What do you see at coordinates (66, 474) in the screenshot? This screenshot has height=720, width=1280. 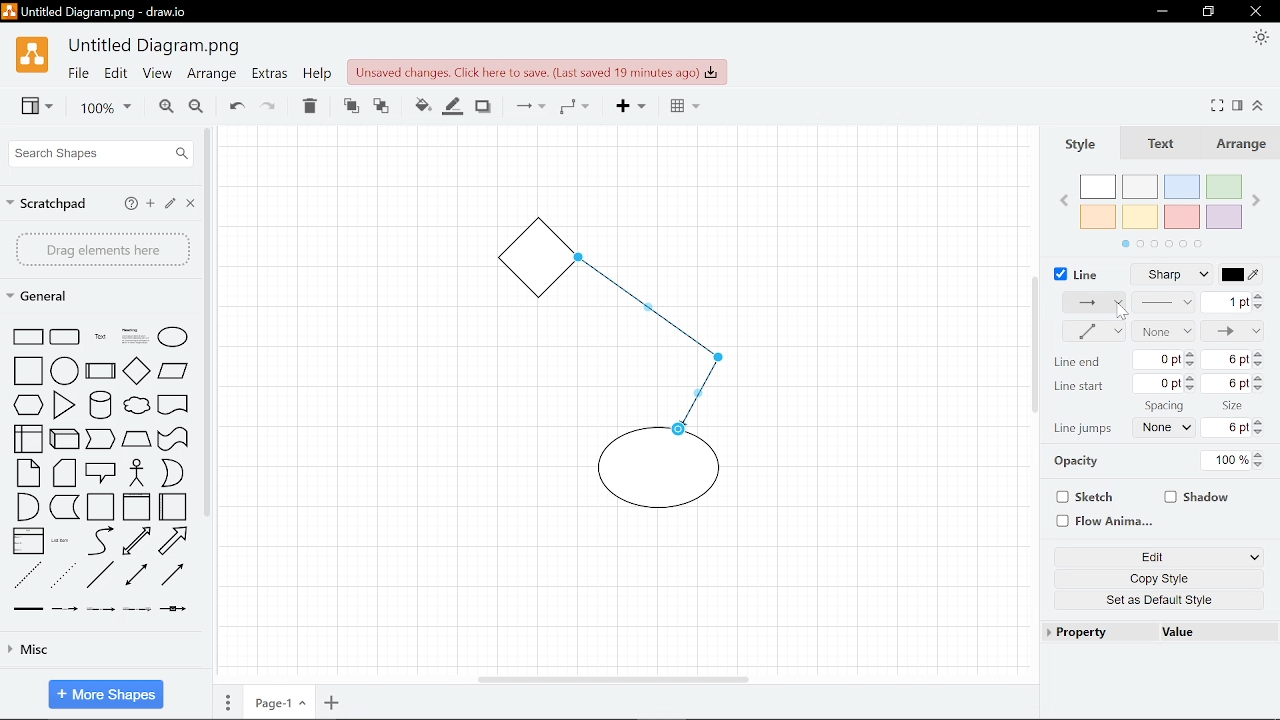 I see `shape` at bounding box center [66, 474].